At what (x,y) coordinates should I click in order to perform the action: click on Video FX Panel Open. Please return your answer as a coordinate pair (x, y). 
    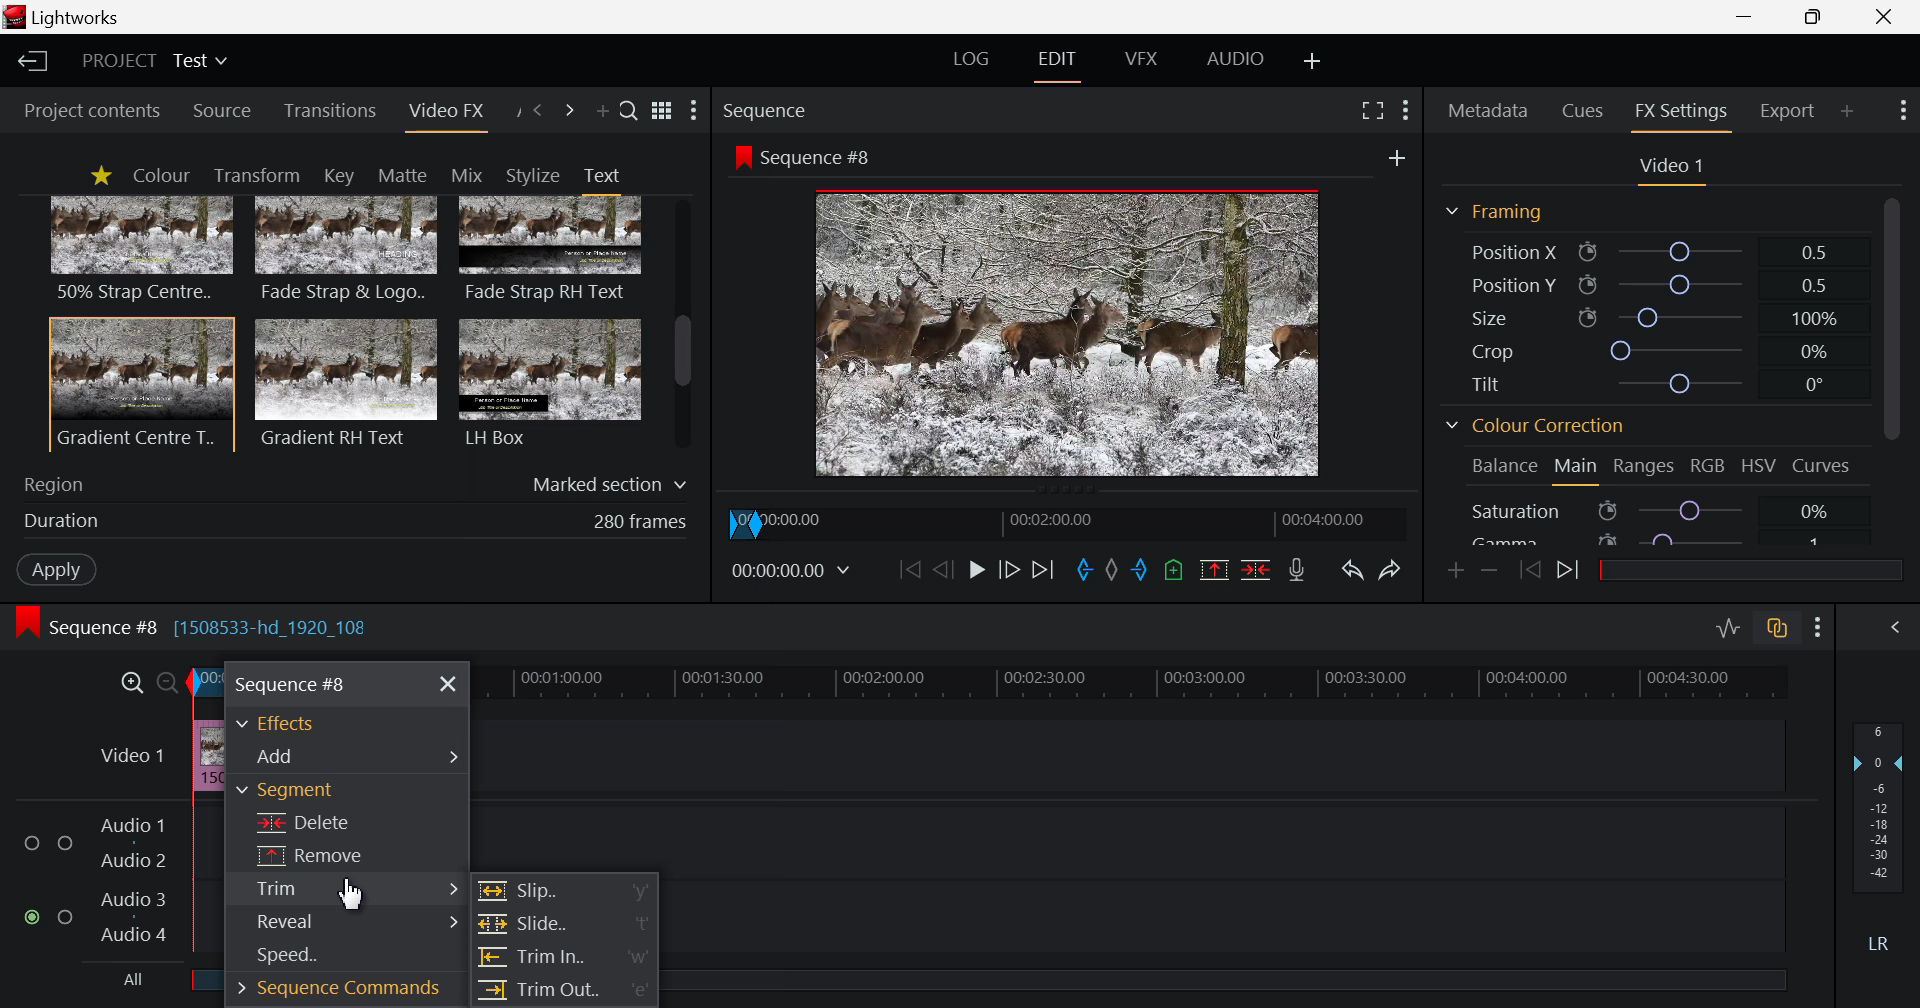
    Looking at the image, I should click on (450, 115).